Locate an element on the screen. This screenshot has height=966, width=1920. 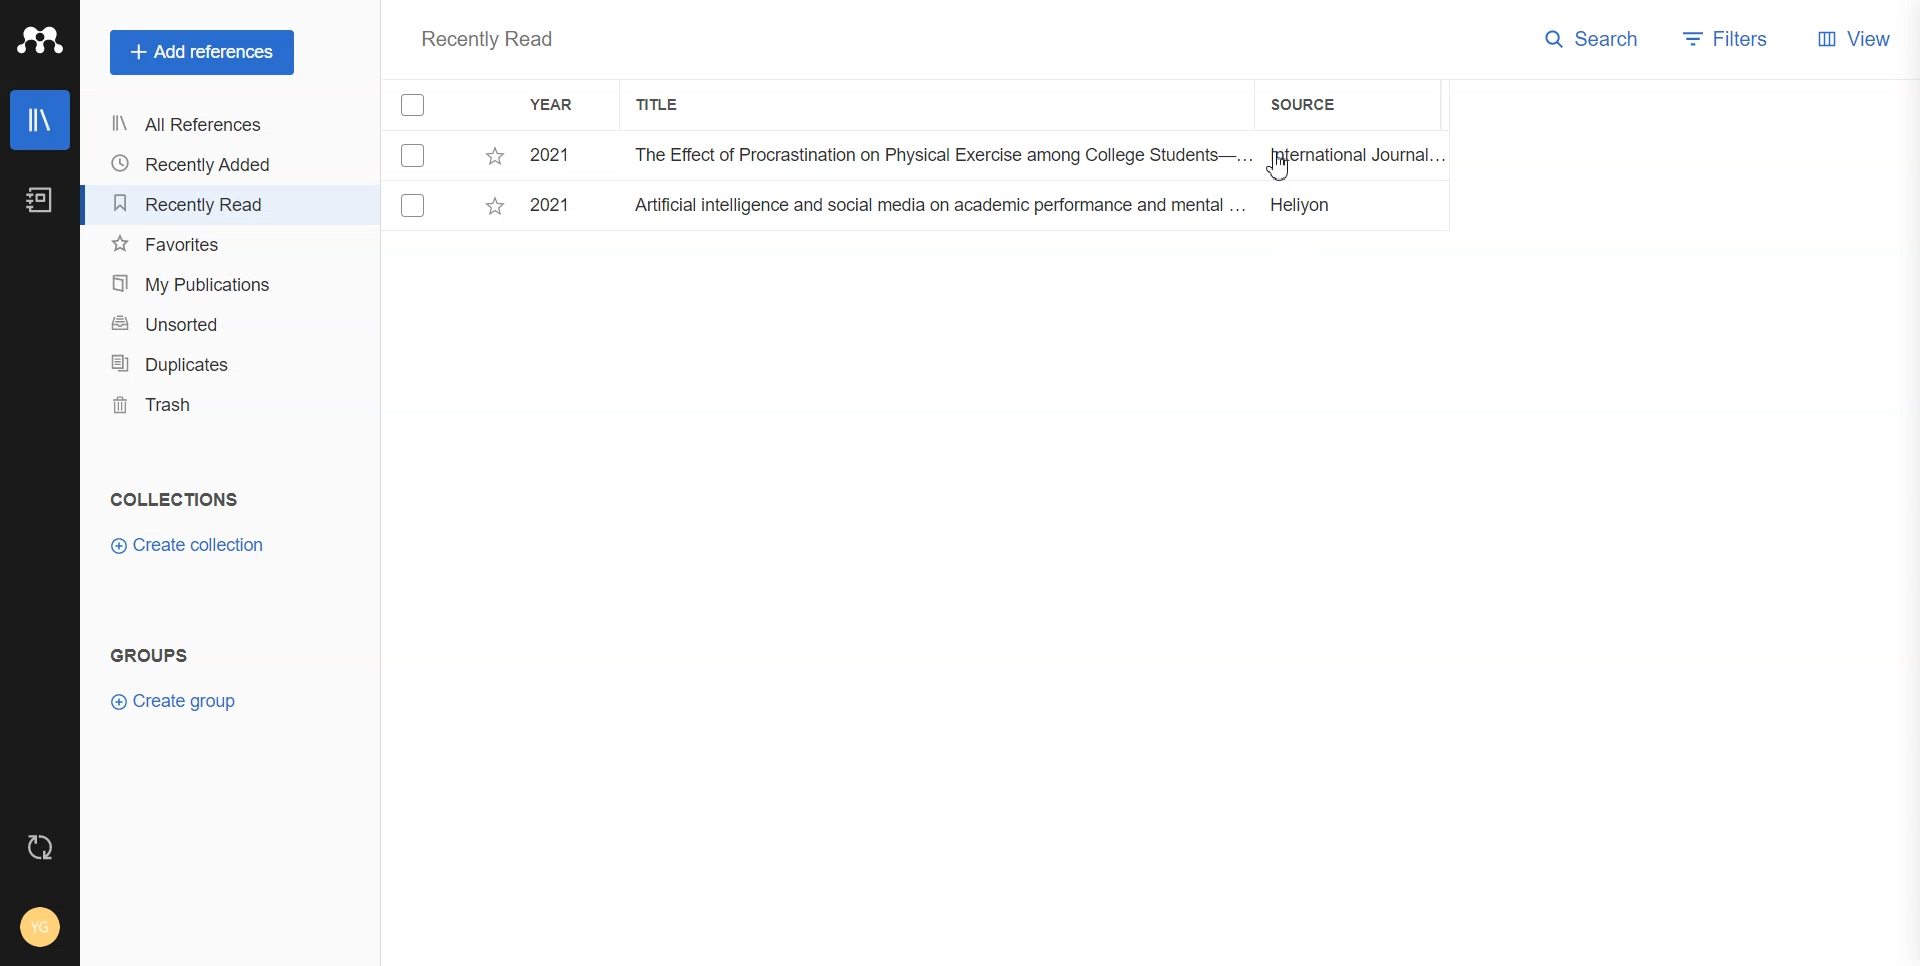
Source is located at coordinates (1315, 104).